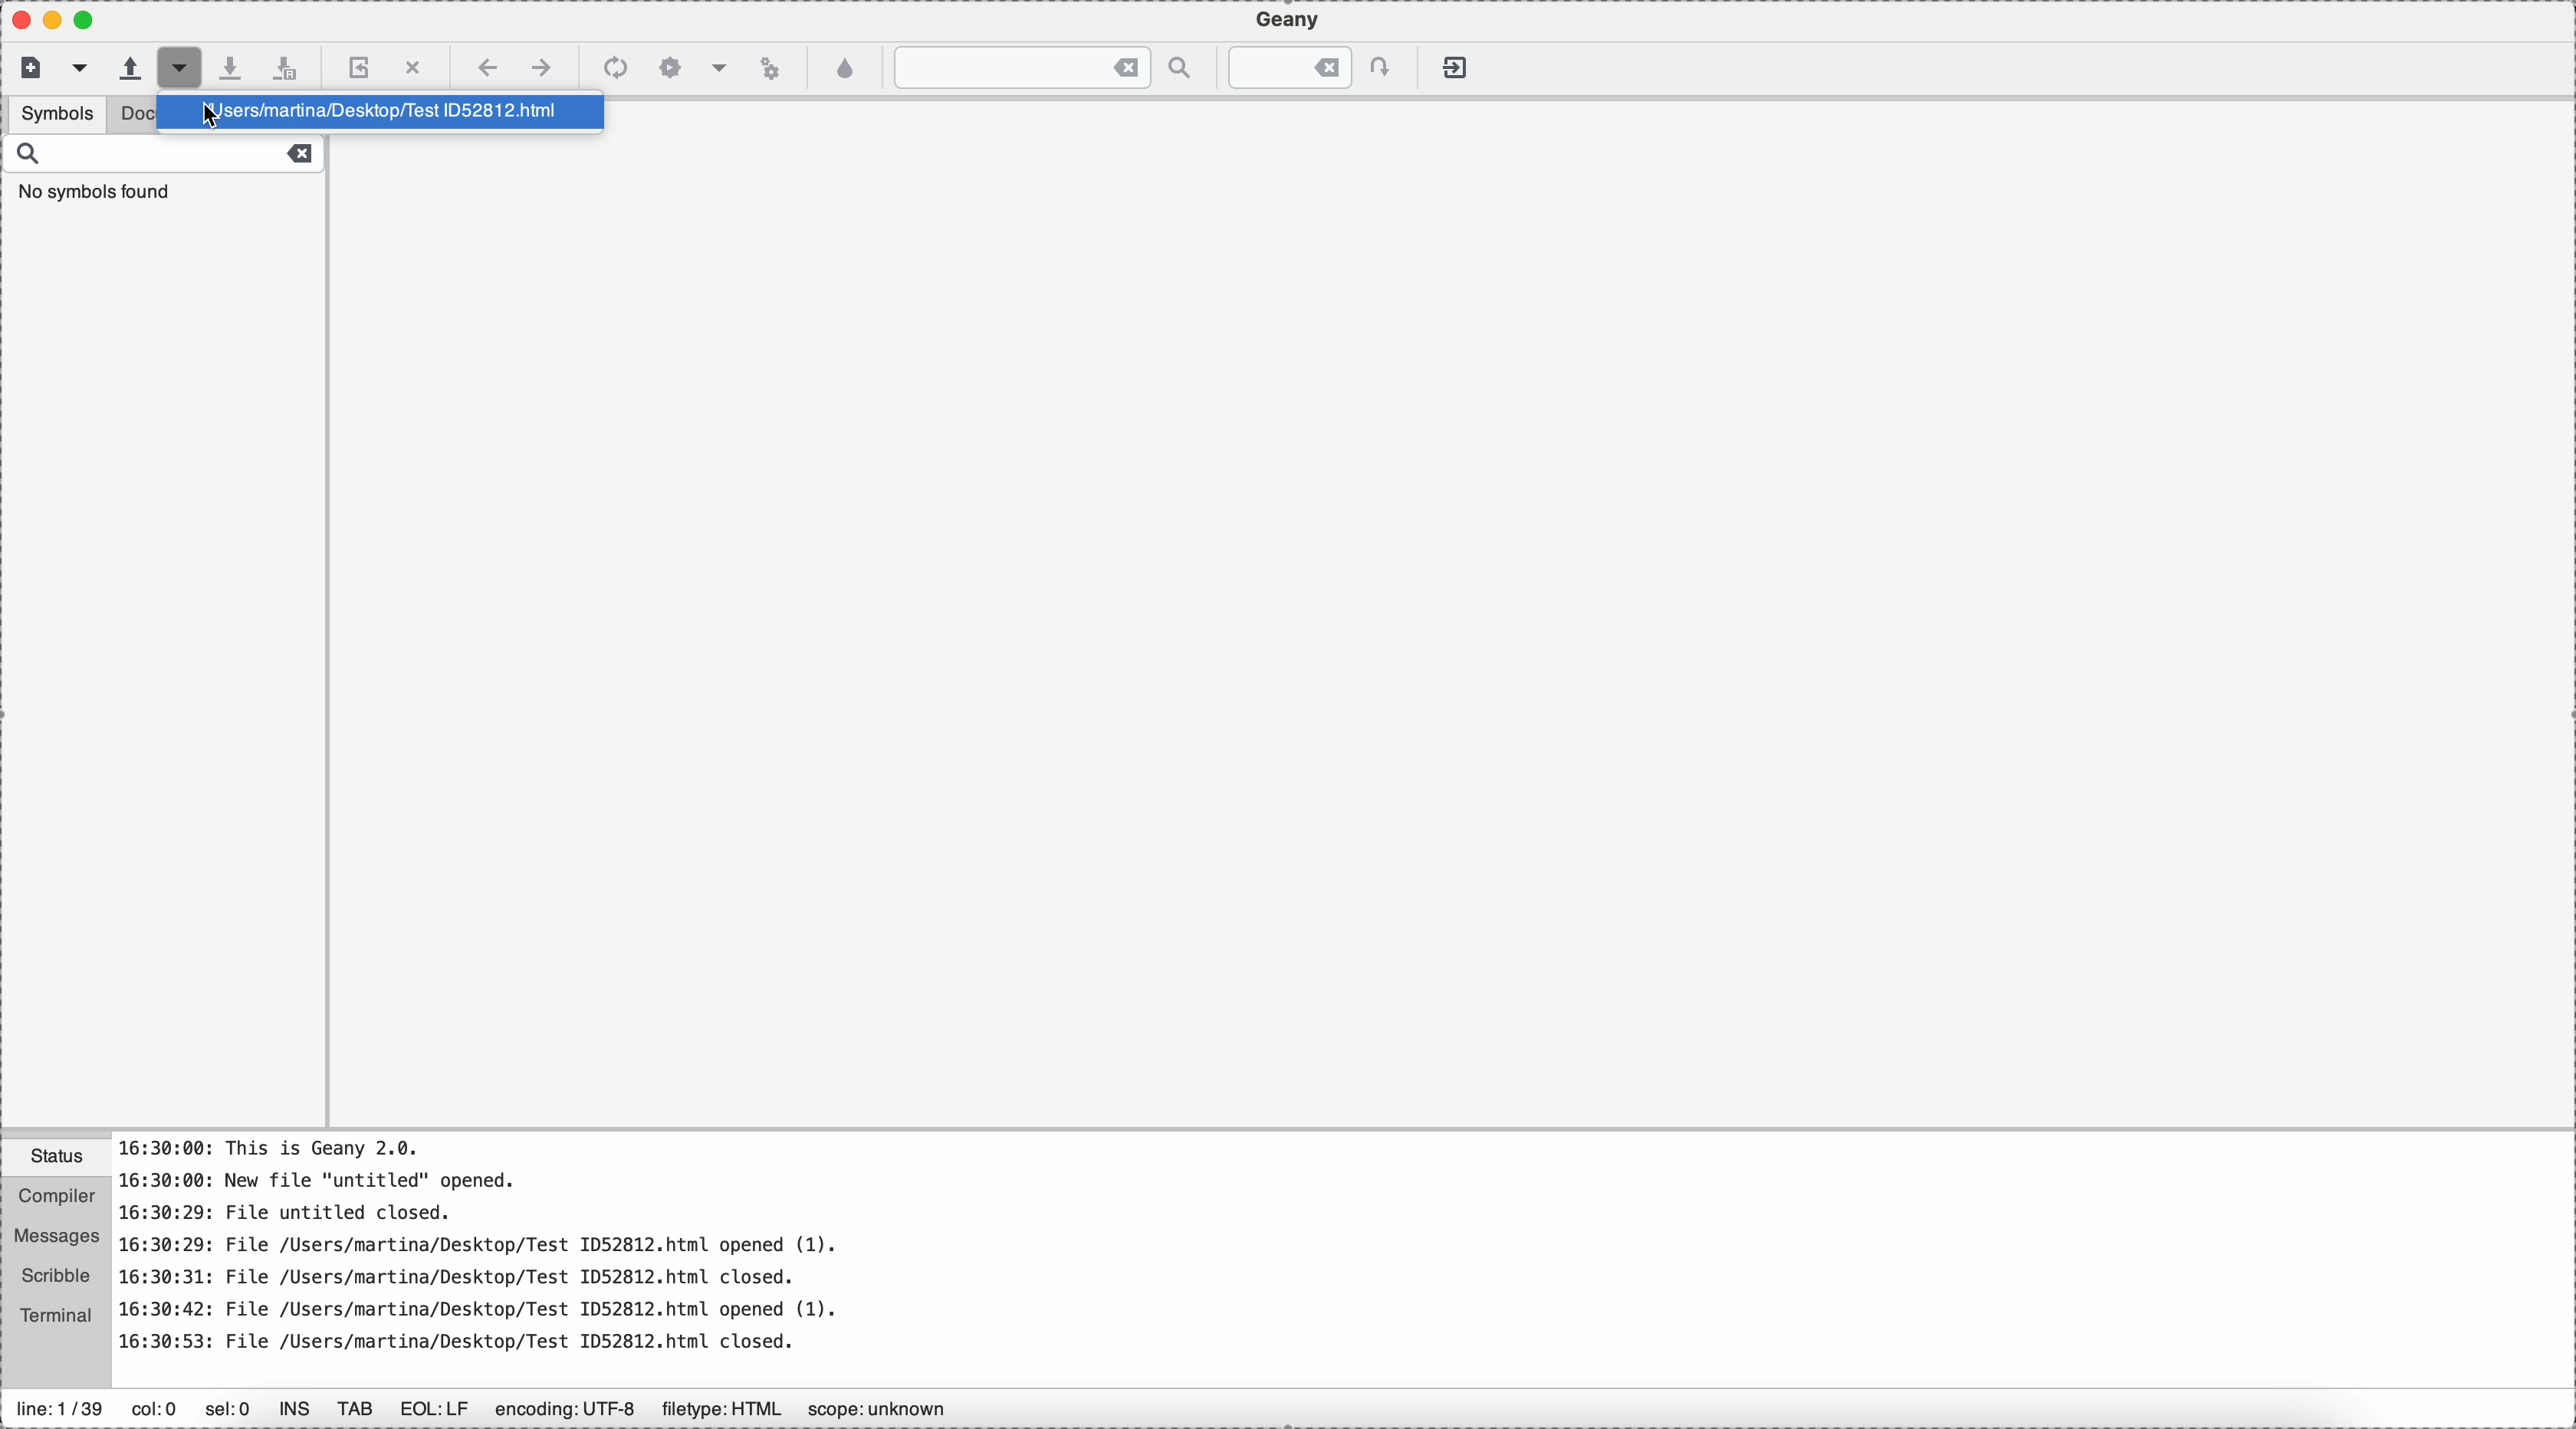 The width and height of the screenshot is (2576, 1429). What do you see at coordinates (56, 1159) in the screenshot?
I see `status` at bounding box center [56, 1159].